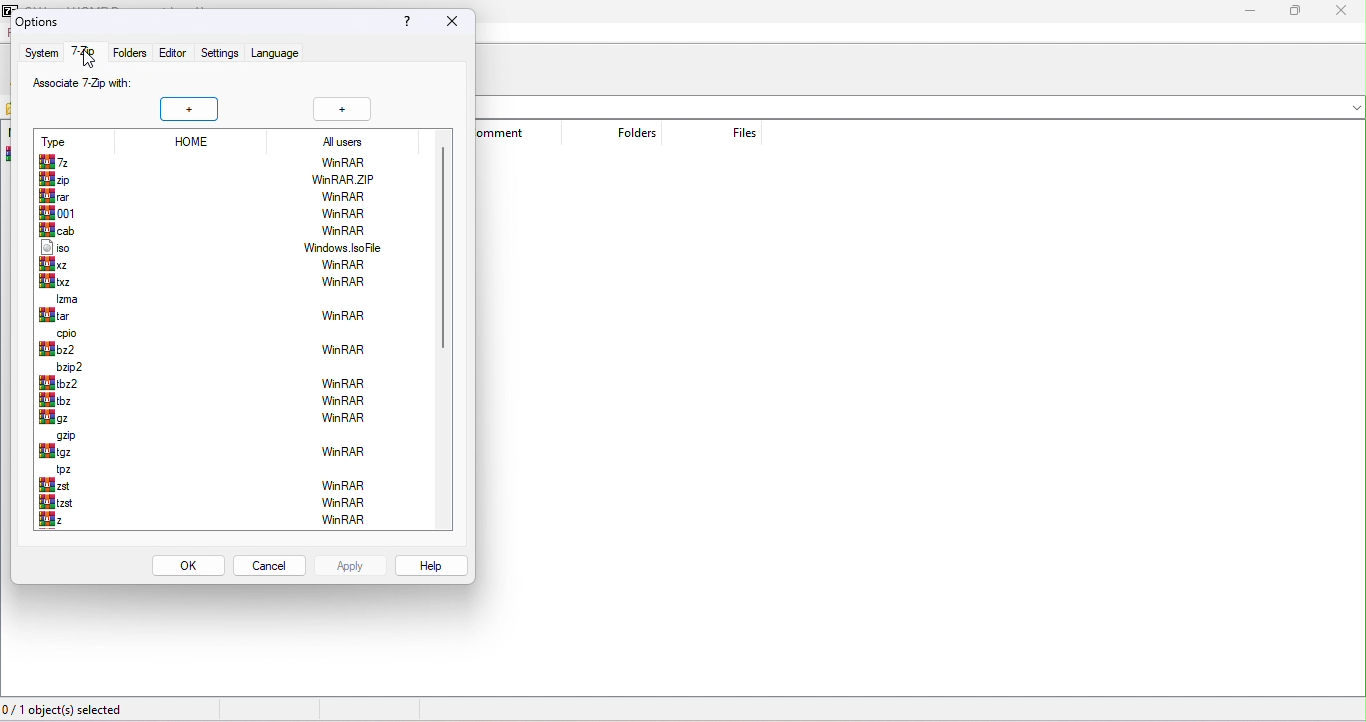  Describe the element at coordinates (129, 53) in the screenshot. I see `folders` at that location.